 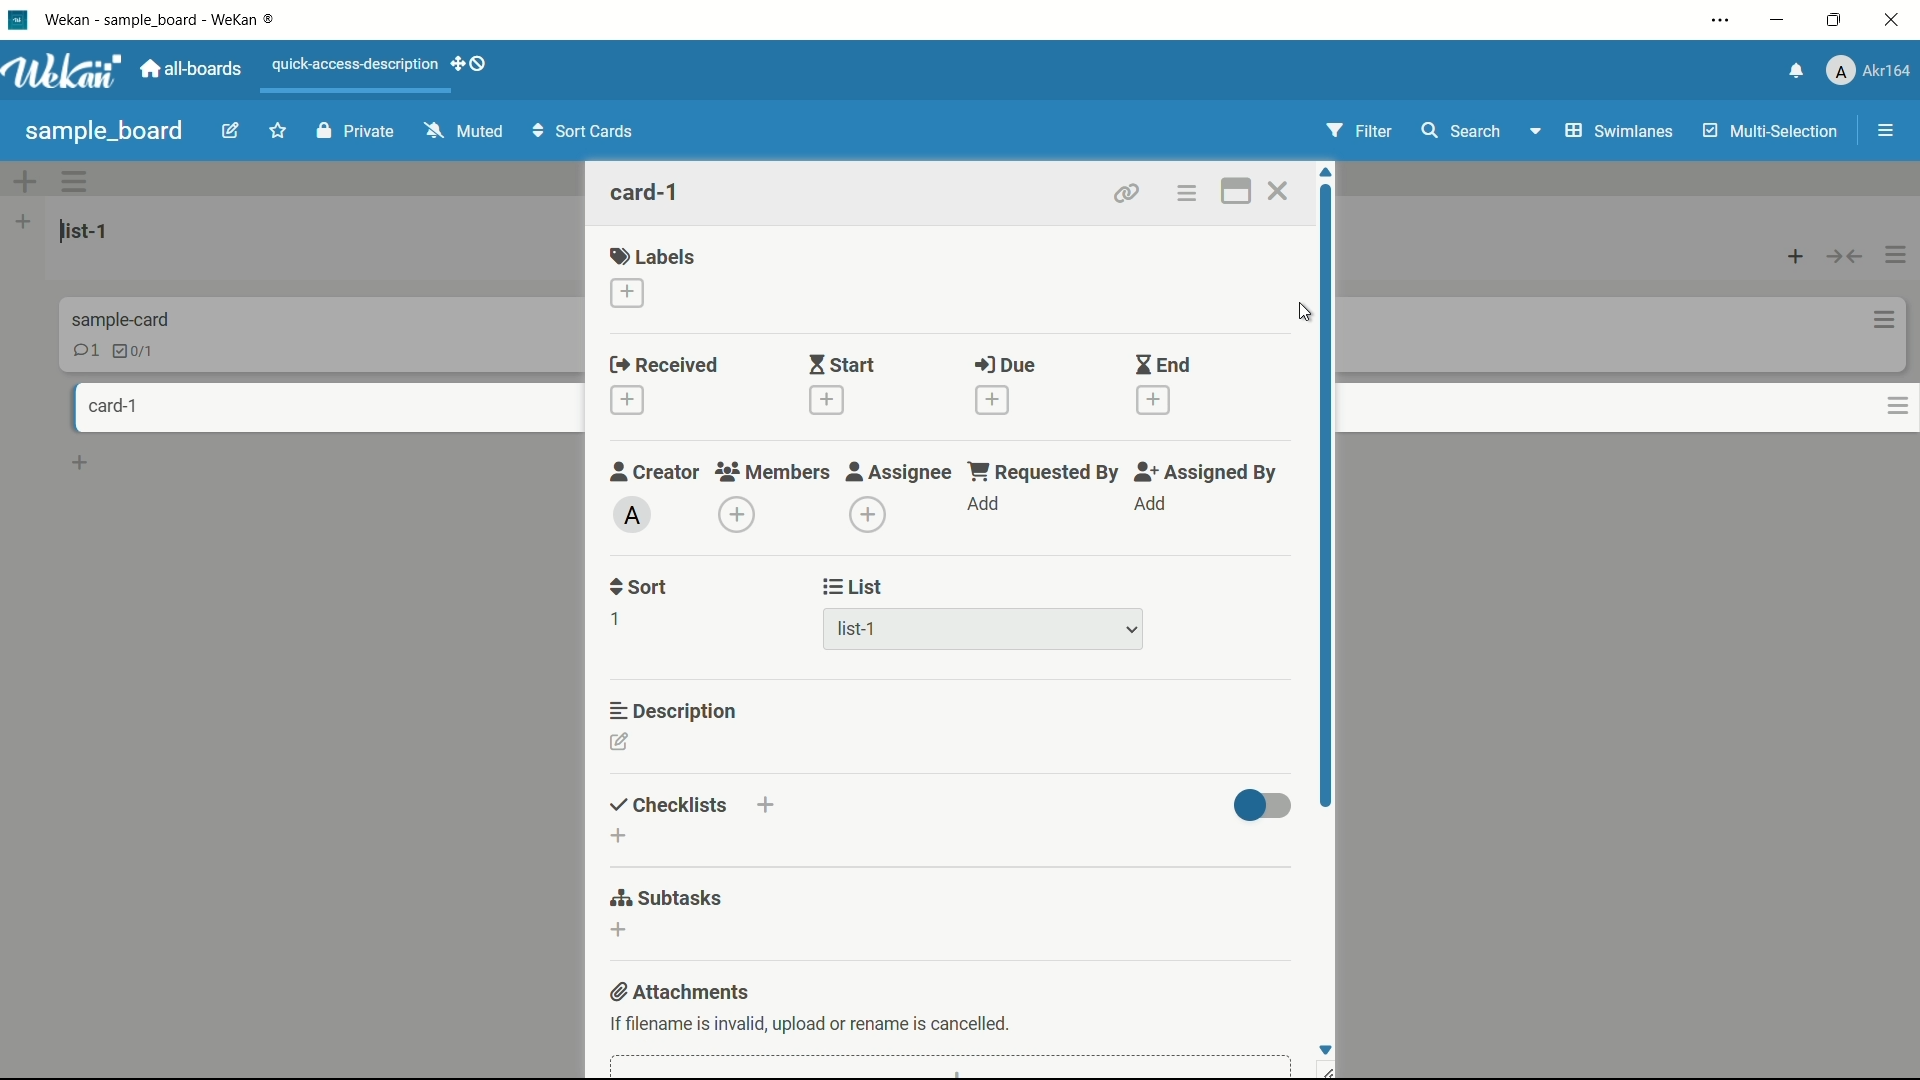 I want to click on dropdown, so click(x=1131, y=633).